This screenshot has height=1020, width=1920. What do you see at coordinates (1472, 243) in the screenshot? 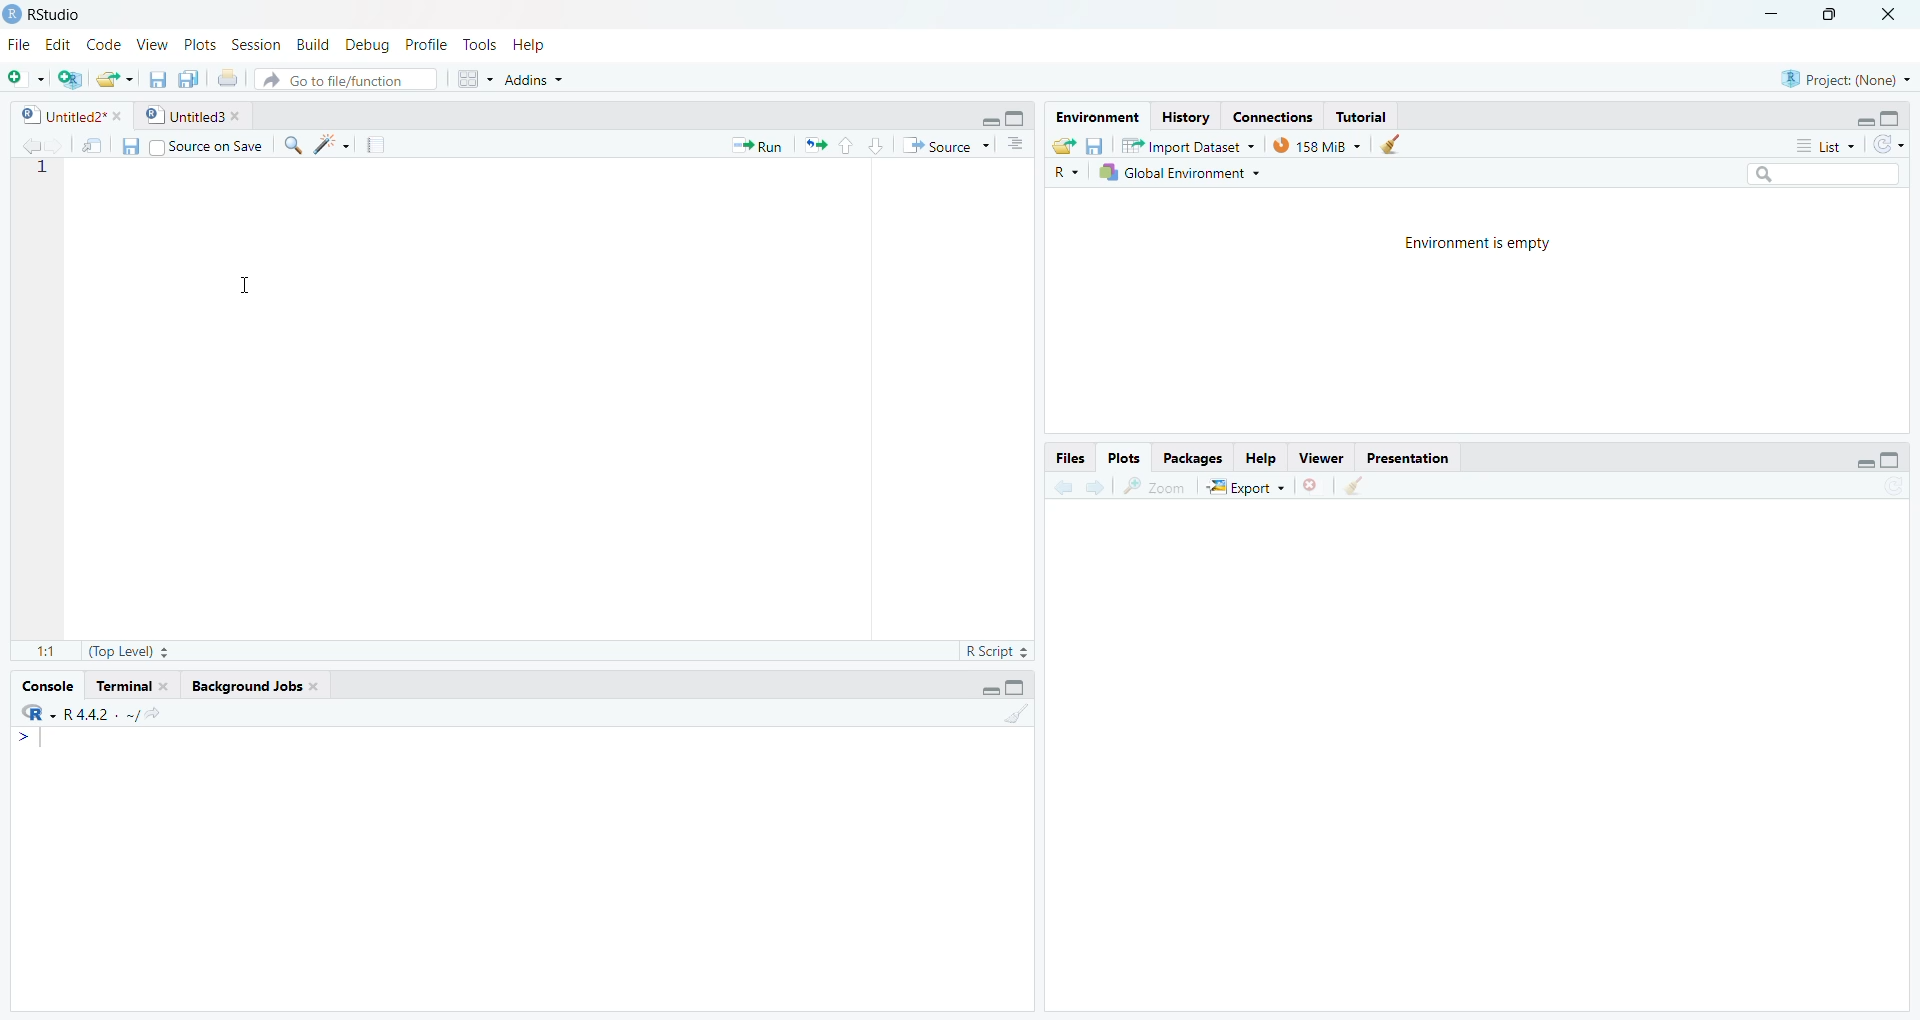
I see `Environment is empty` at bounding box center [1472, 243].